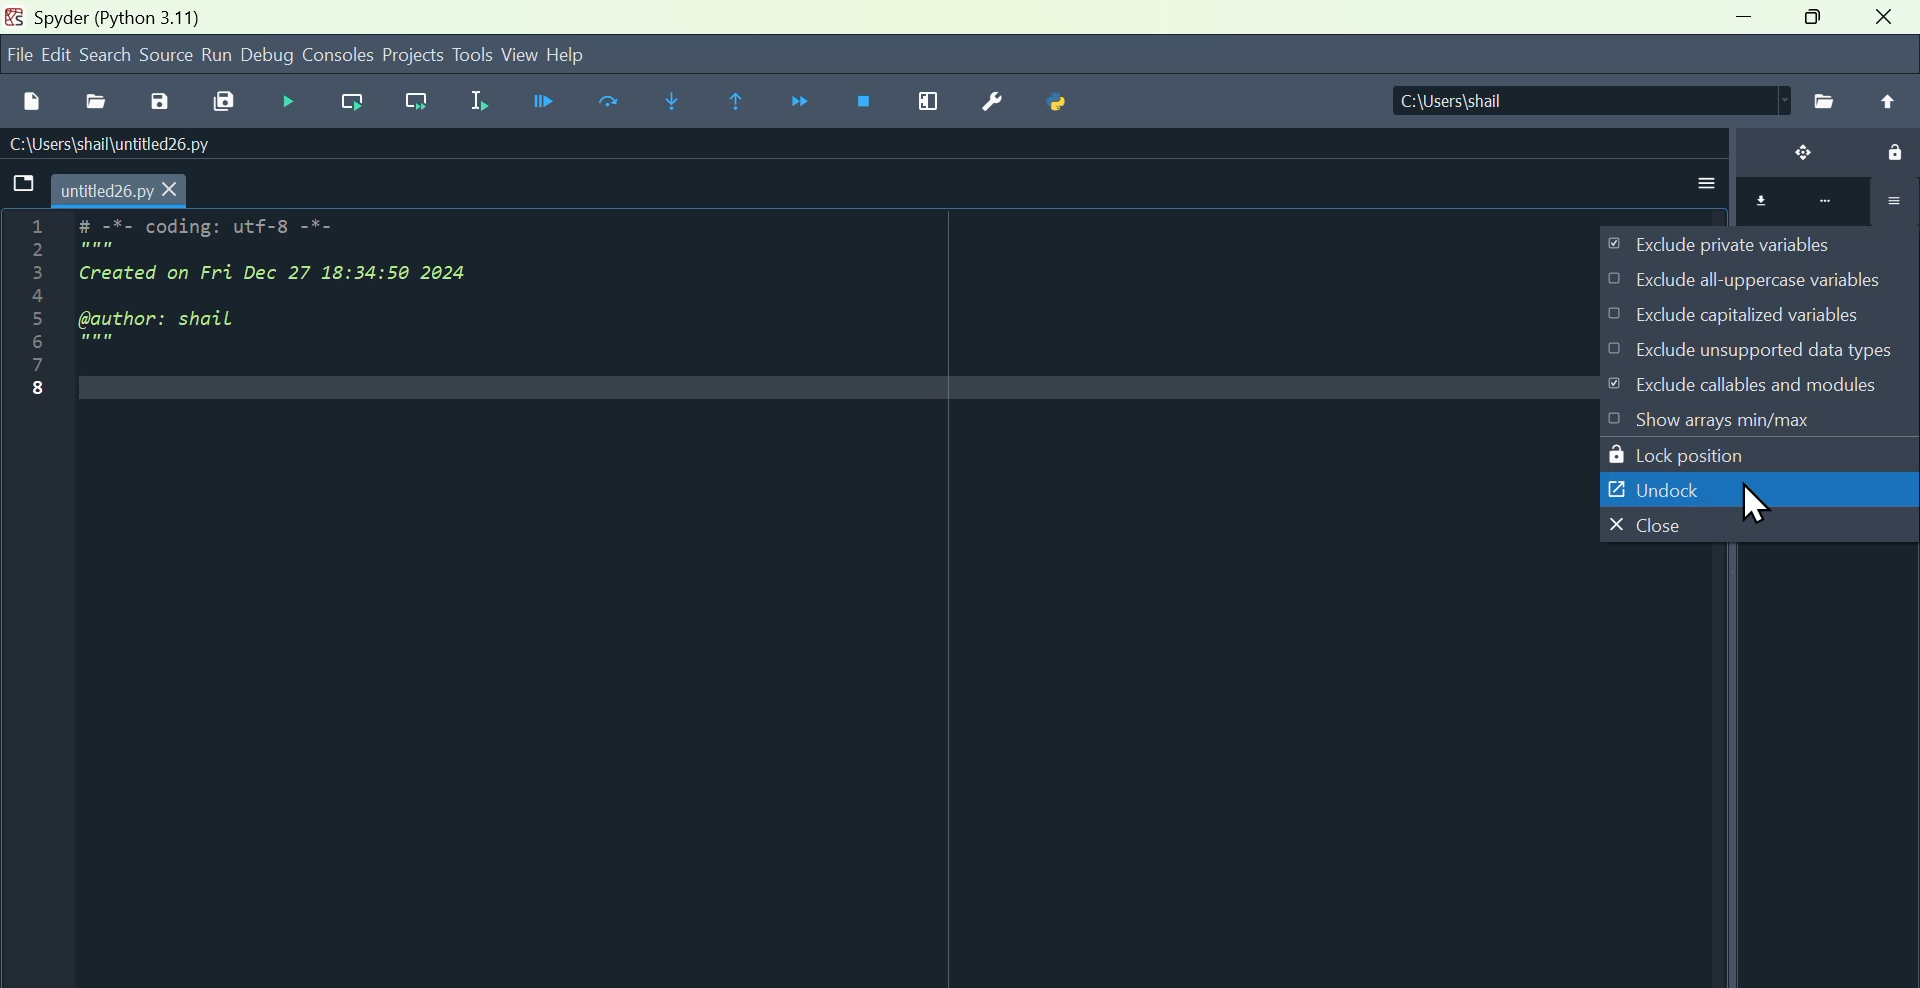 The width and height of the screenshot is (1920, 988). What do you see at coordinates (1647, 525) in the screenshot?
I see `X Close` at bounding box center [1647, 525].